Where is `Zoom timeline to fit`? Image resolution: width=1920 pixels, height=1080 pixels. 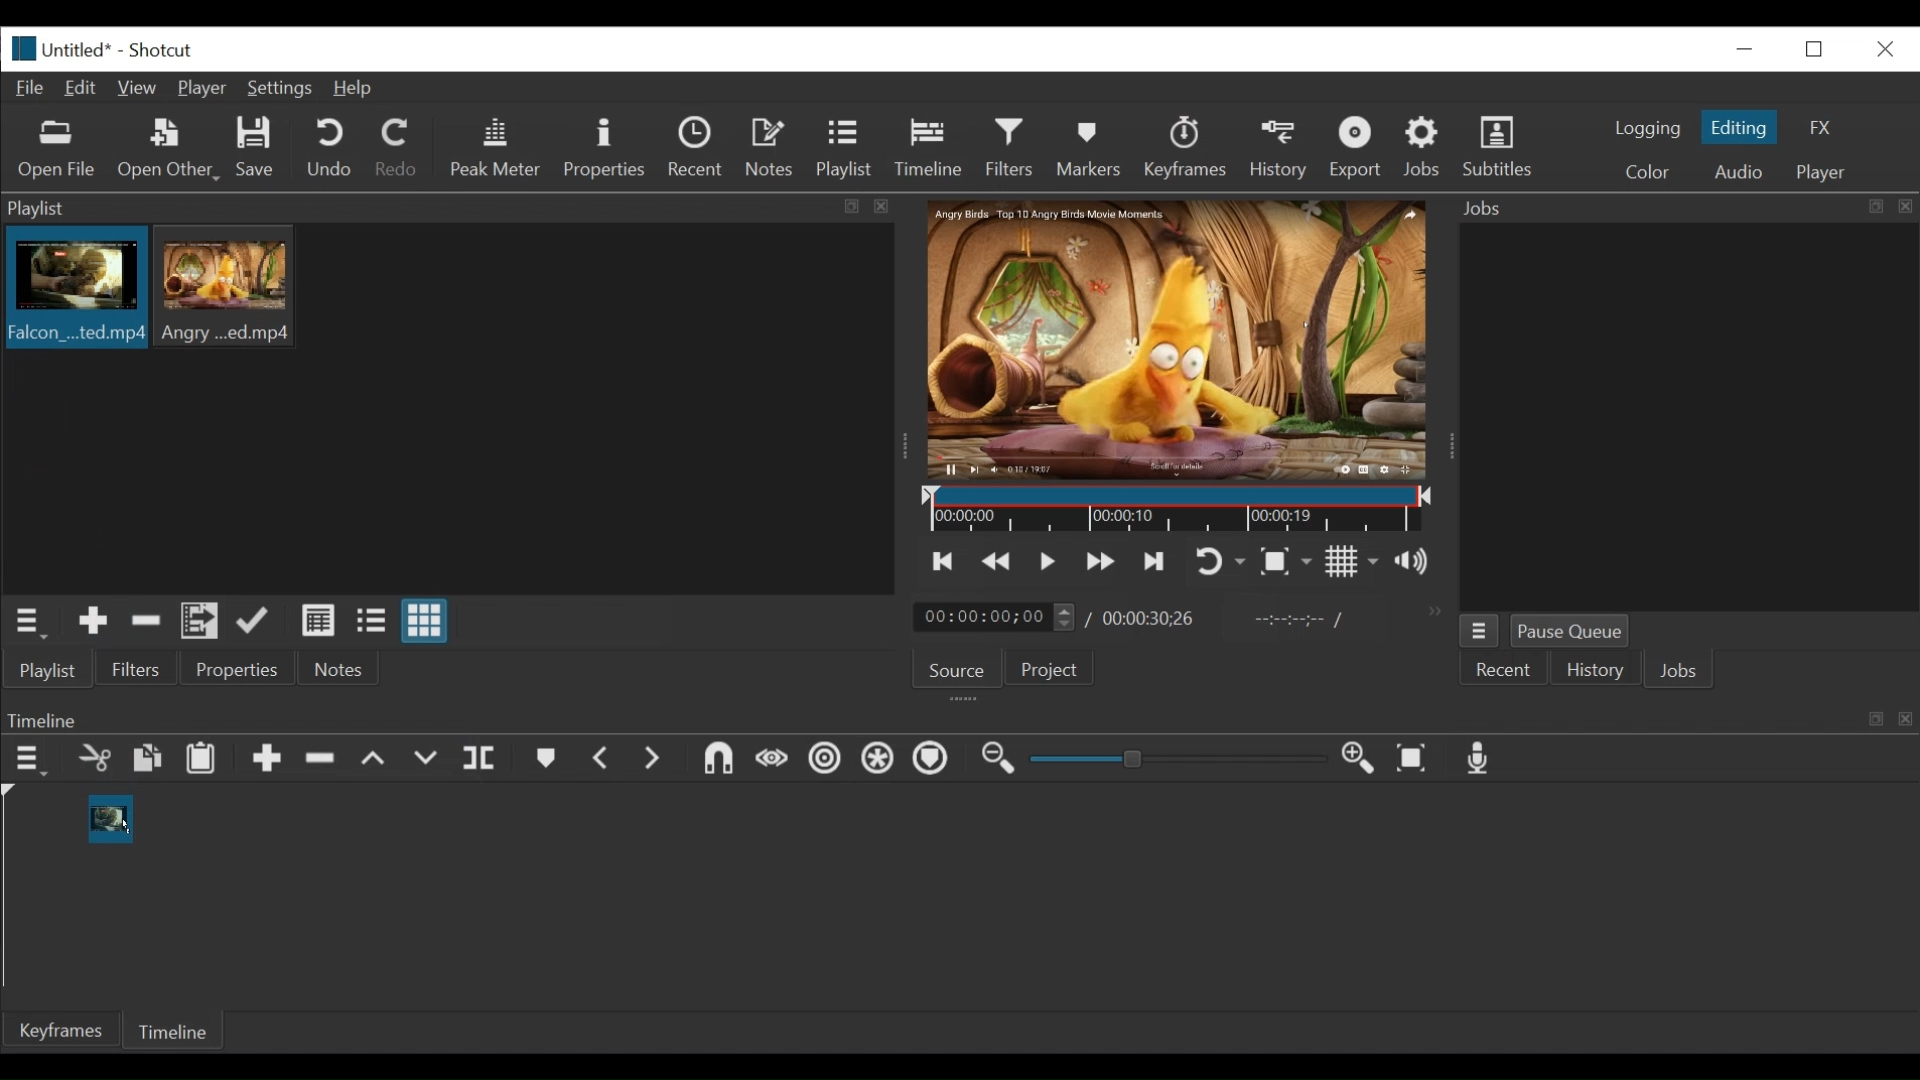
Zoom timeline to fit is located at coordinates (1417, 760).